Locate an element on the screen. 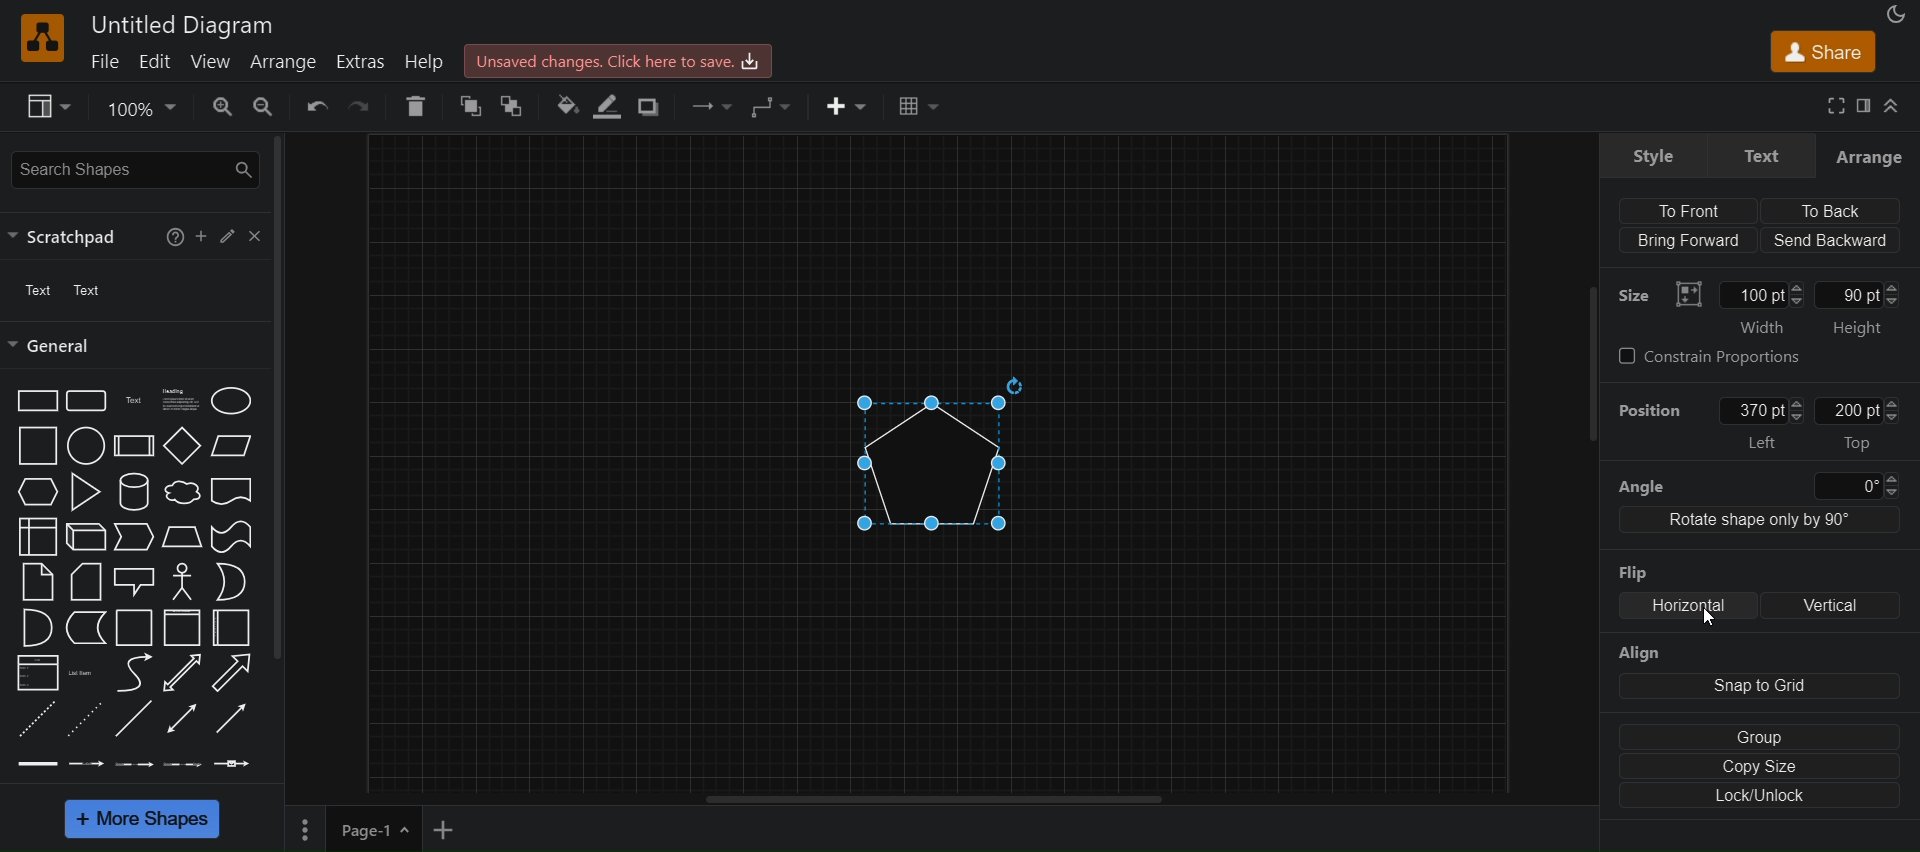 Image resolution: width=1920 pixels, height=852 pixels. List item is located at coordinates (84, 674).